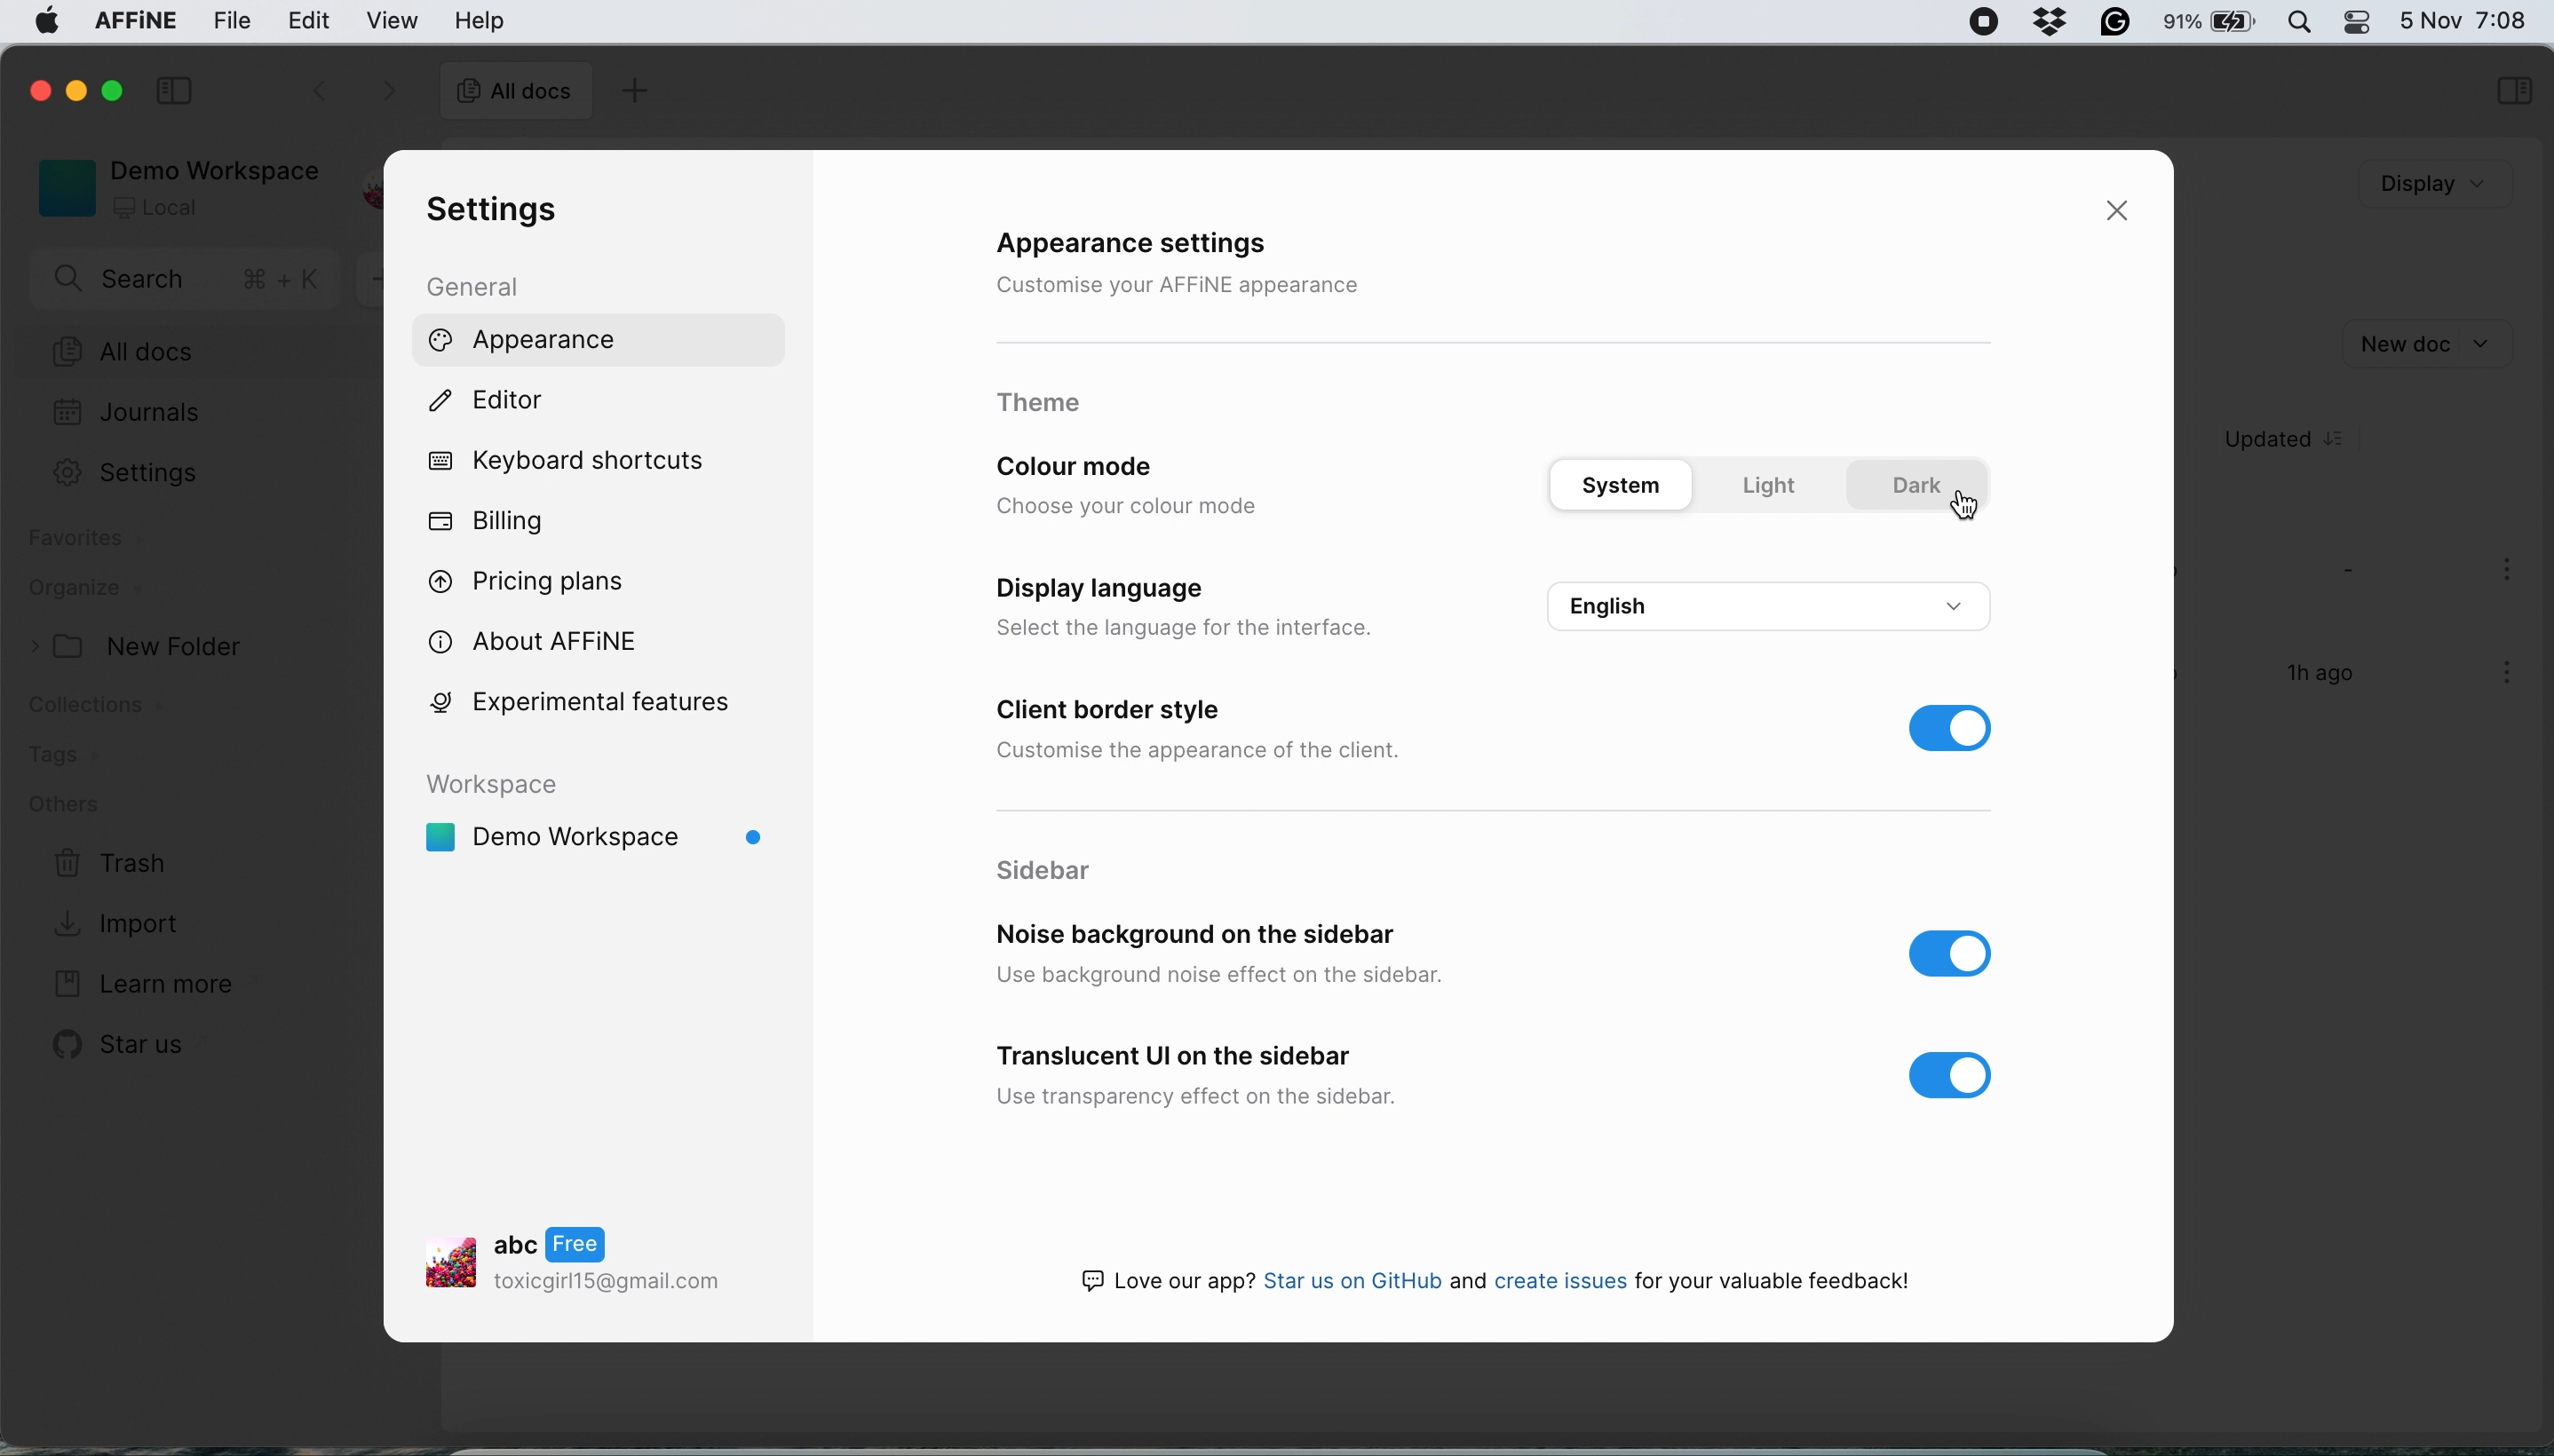 This screenshot has width=2554, height=1456. I want to click on favorites, so click(85, 542).